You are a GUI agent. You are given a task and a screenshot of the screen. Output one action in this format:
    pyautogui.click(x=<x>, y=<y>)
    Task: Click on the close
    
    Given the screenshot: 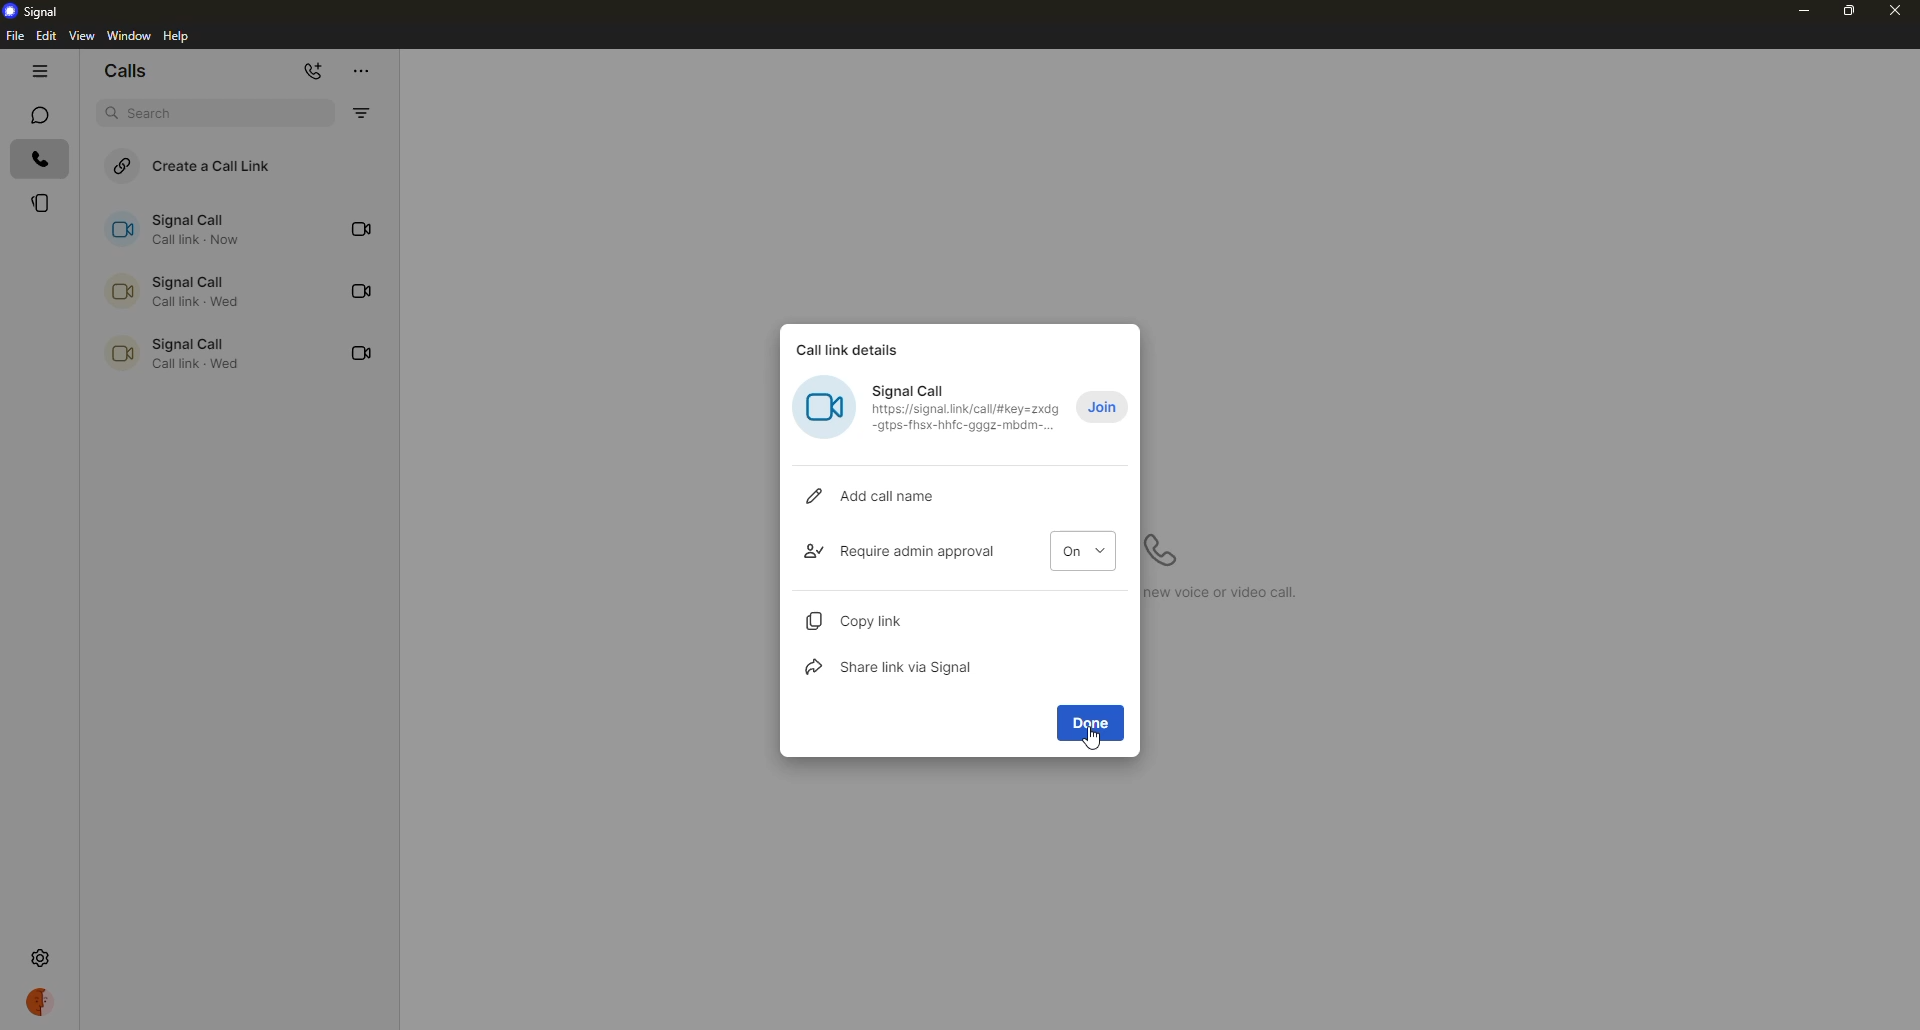 What is the action you would take?
    pyautogui.click(x=1899, y=10)
    